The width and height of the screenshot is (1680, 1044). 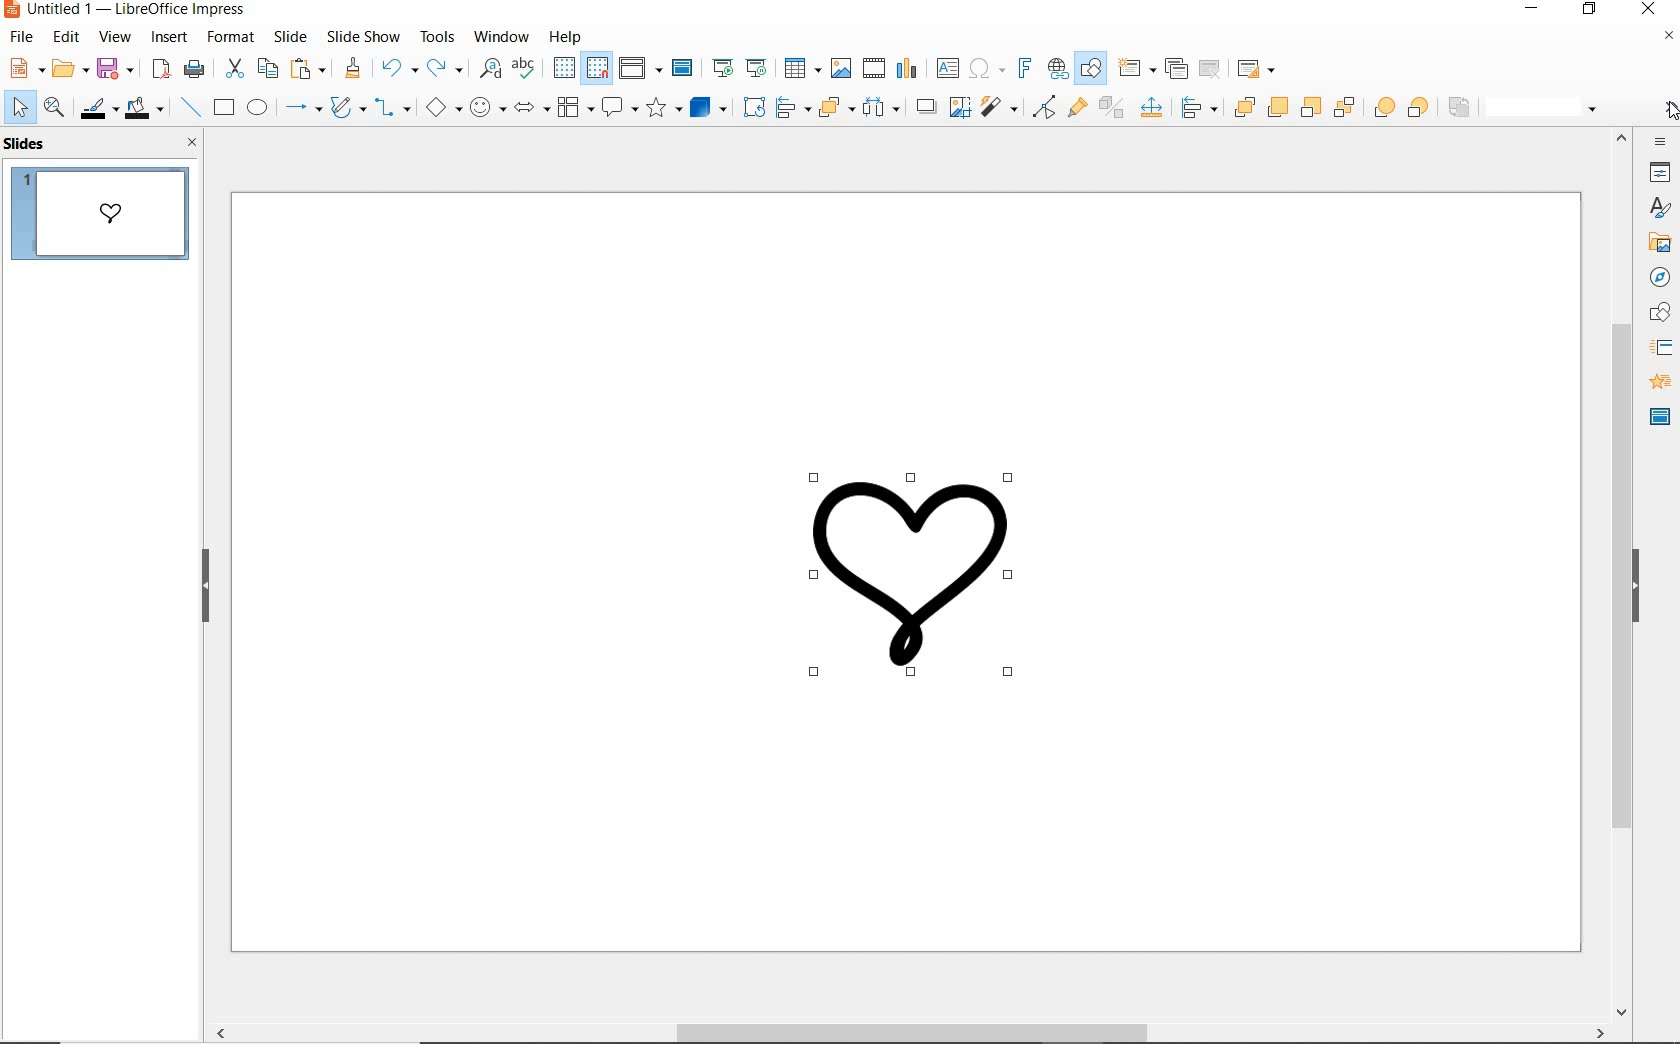 I want to click on flowchart, so click(x=575, y=108).